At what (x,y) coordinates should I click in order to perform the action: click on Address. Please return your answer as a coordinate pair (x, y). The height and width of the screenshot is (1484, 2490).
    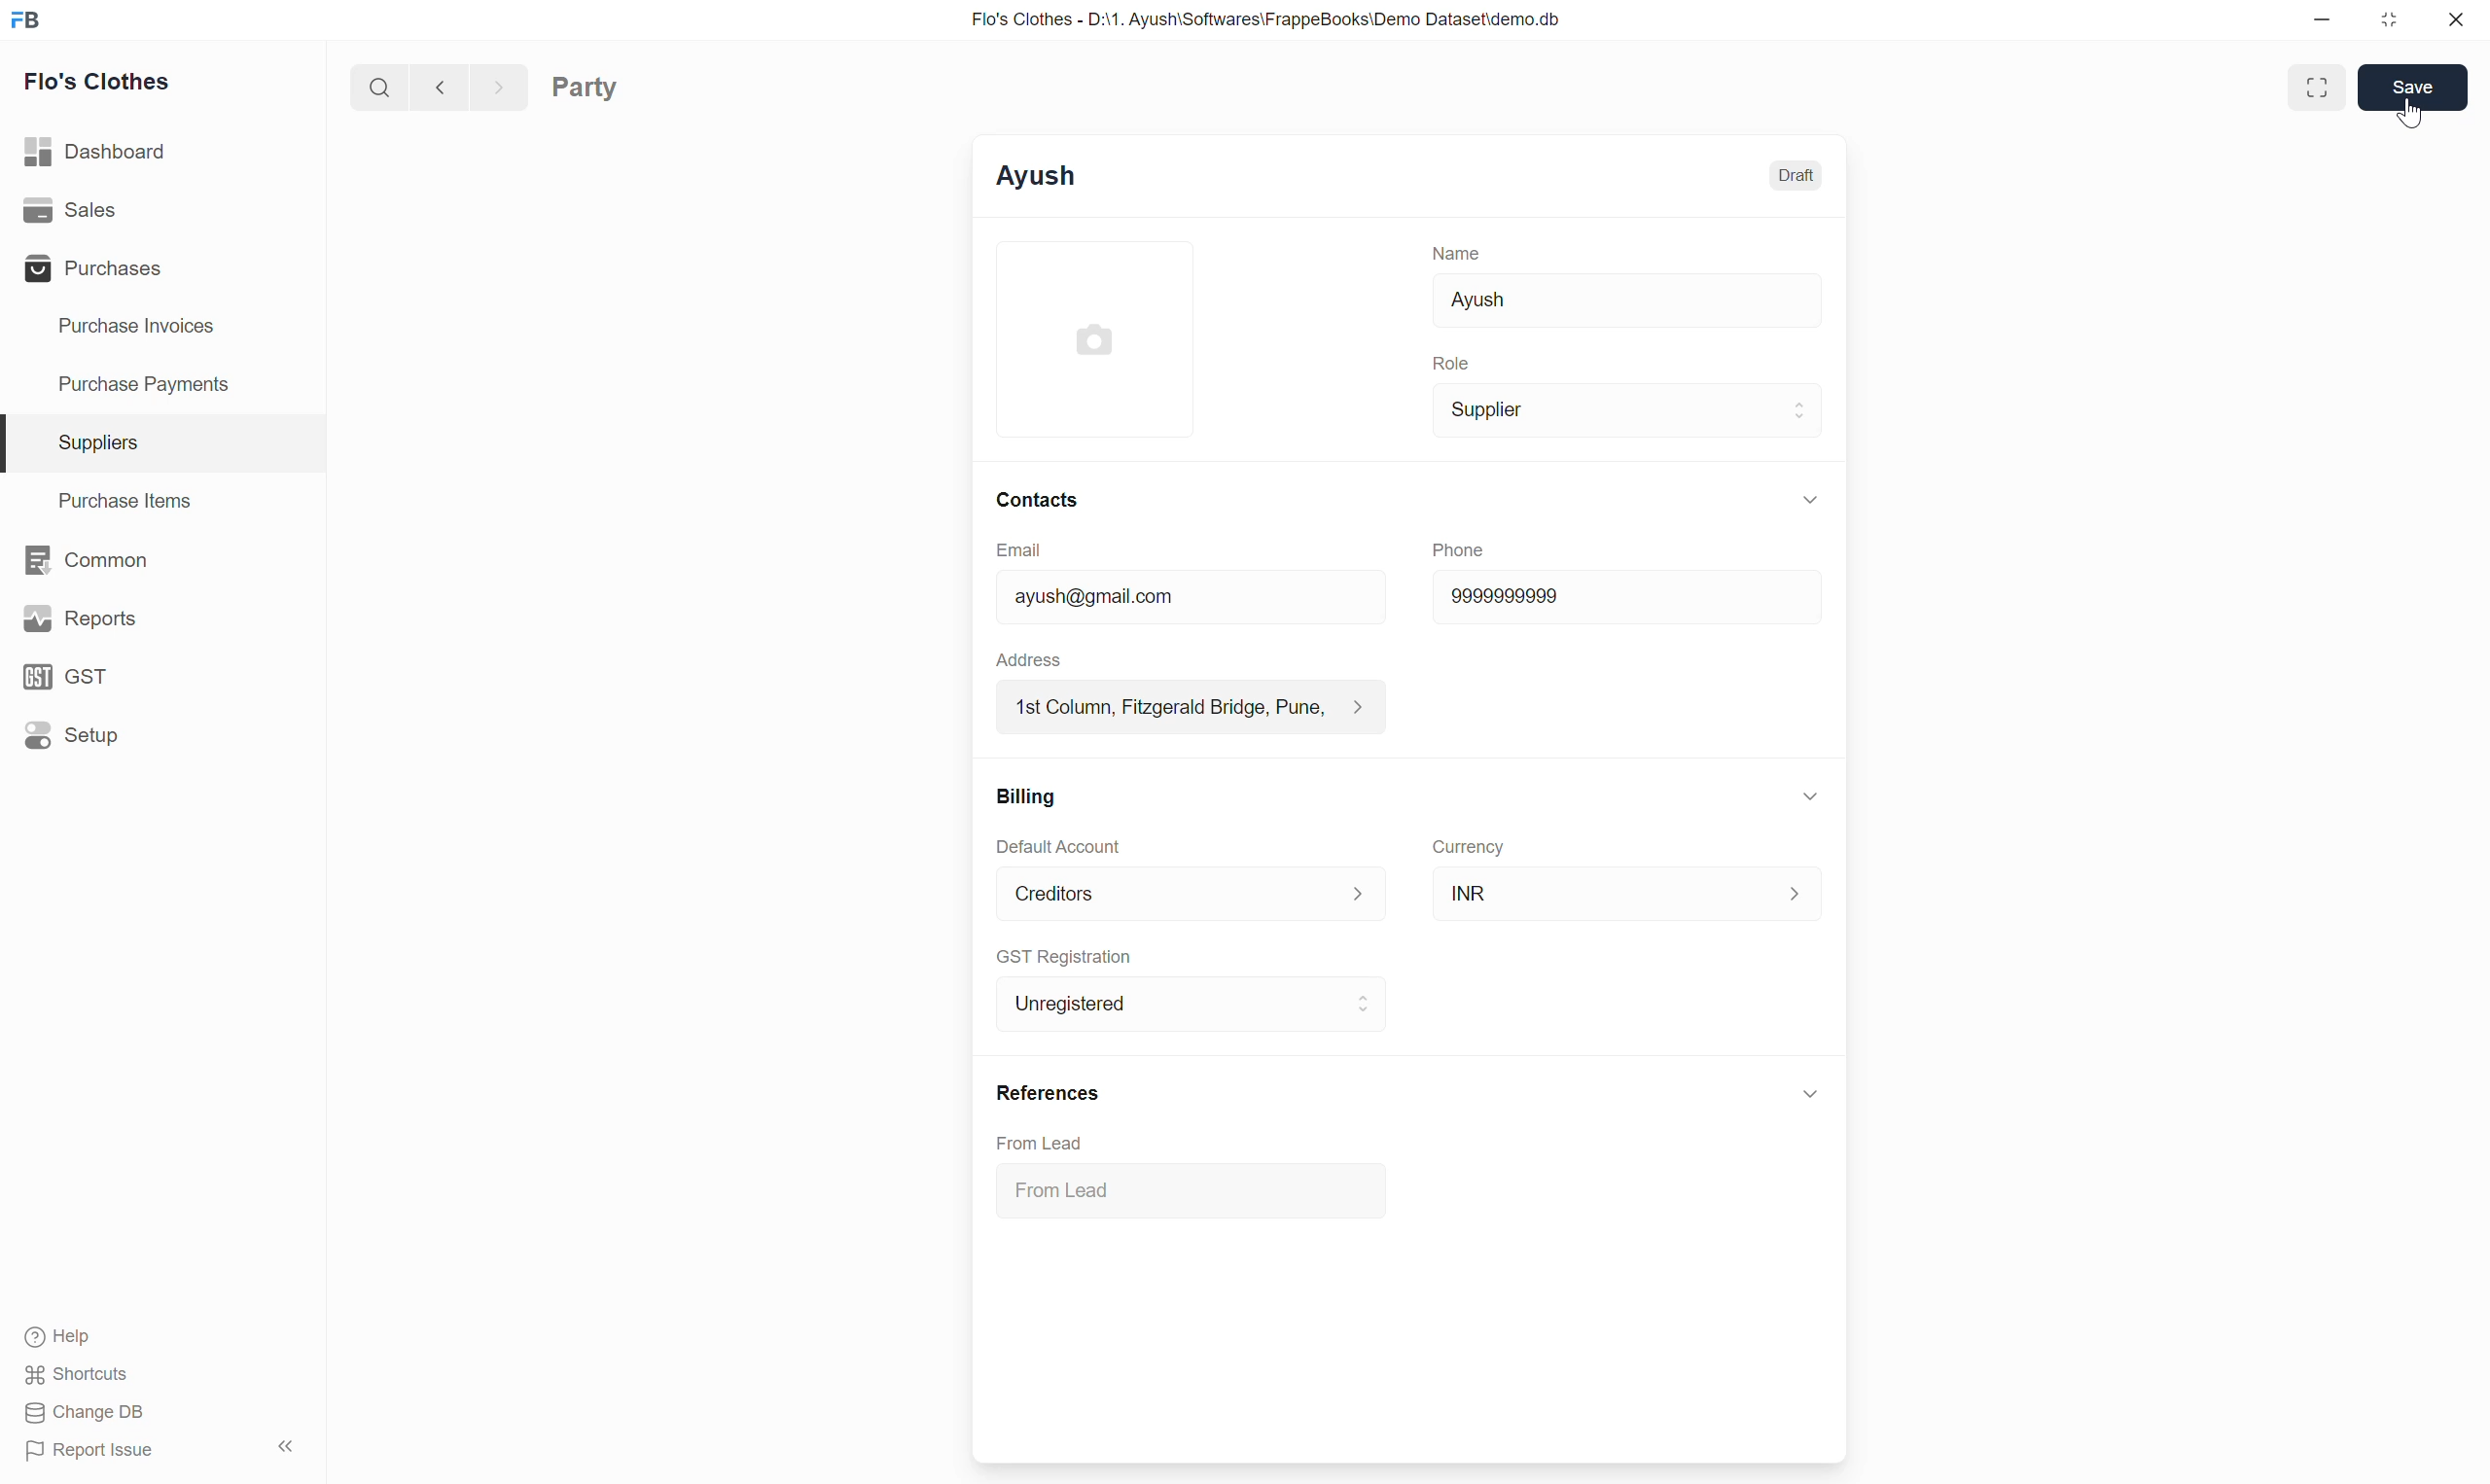
    Looking at the image, I should click on (1191, 706).